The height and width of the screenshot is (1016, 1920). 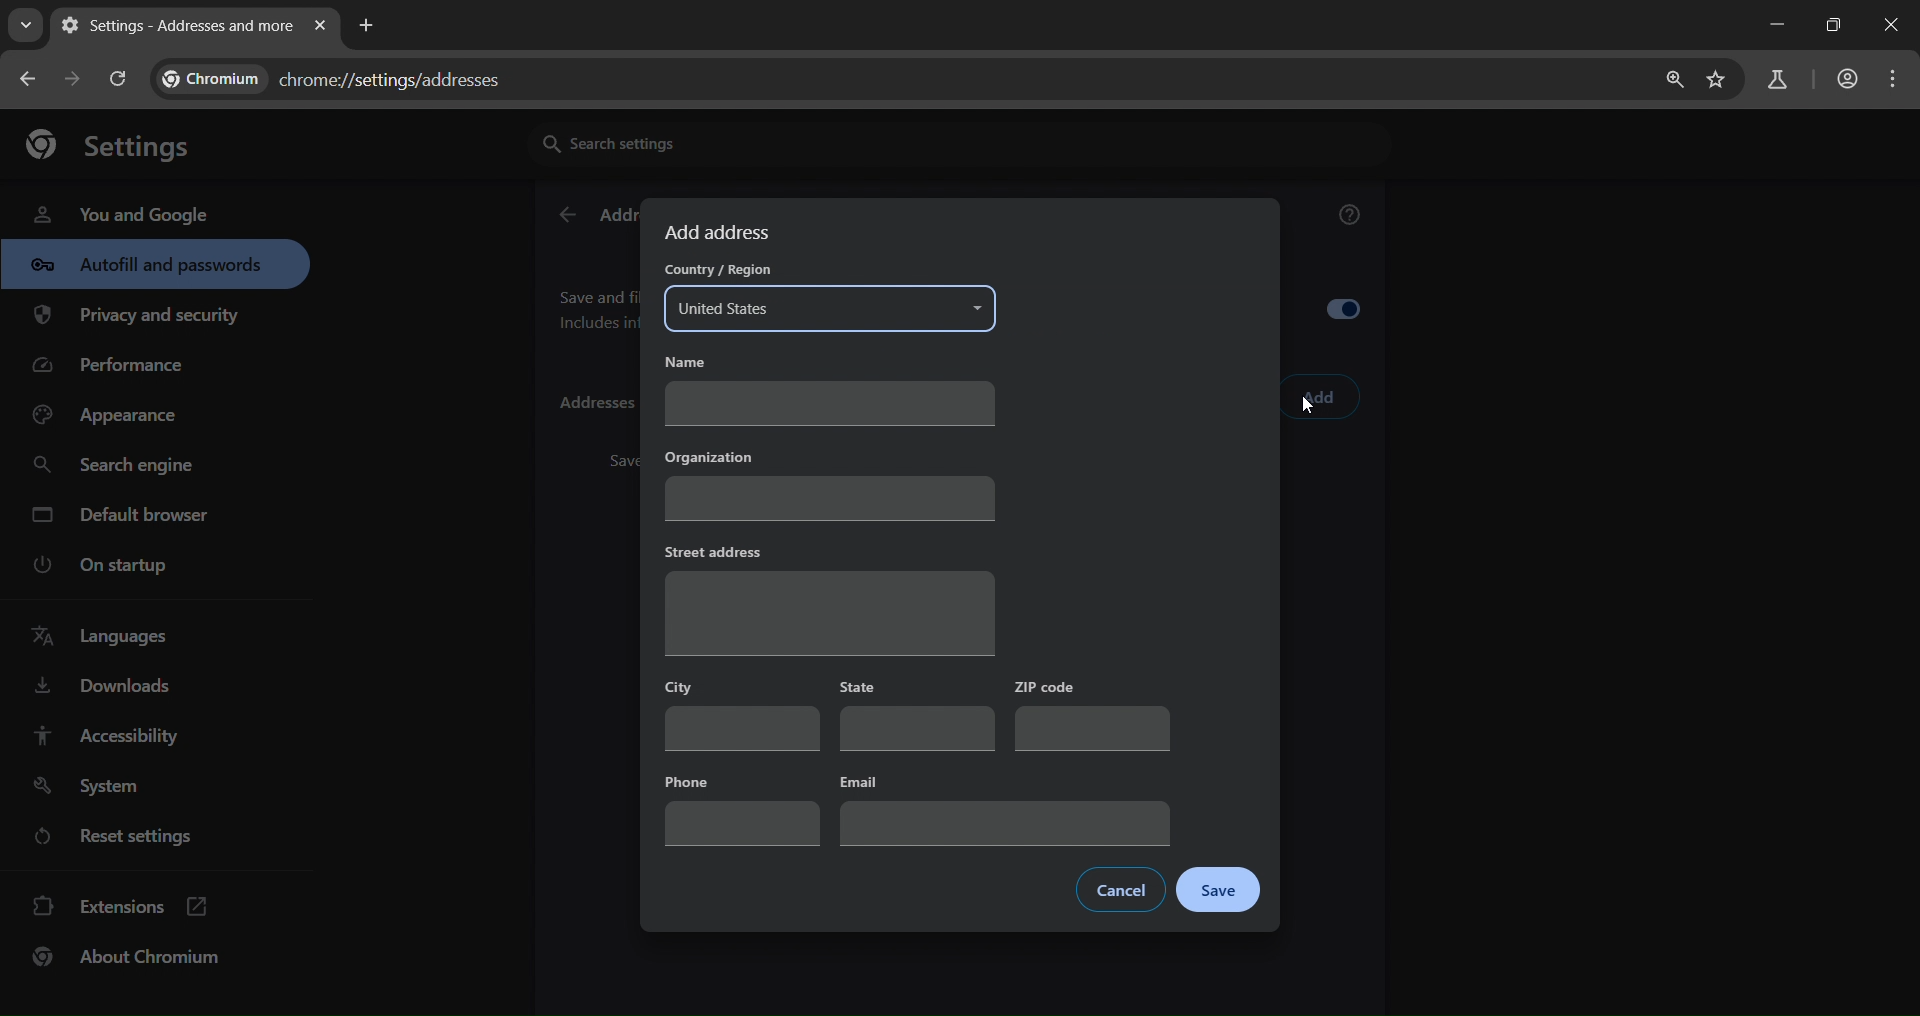 What do you see at coordinates (743, 808) in the screenshot?
I see `phone` at bounding box center [743, 808].